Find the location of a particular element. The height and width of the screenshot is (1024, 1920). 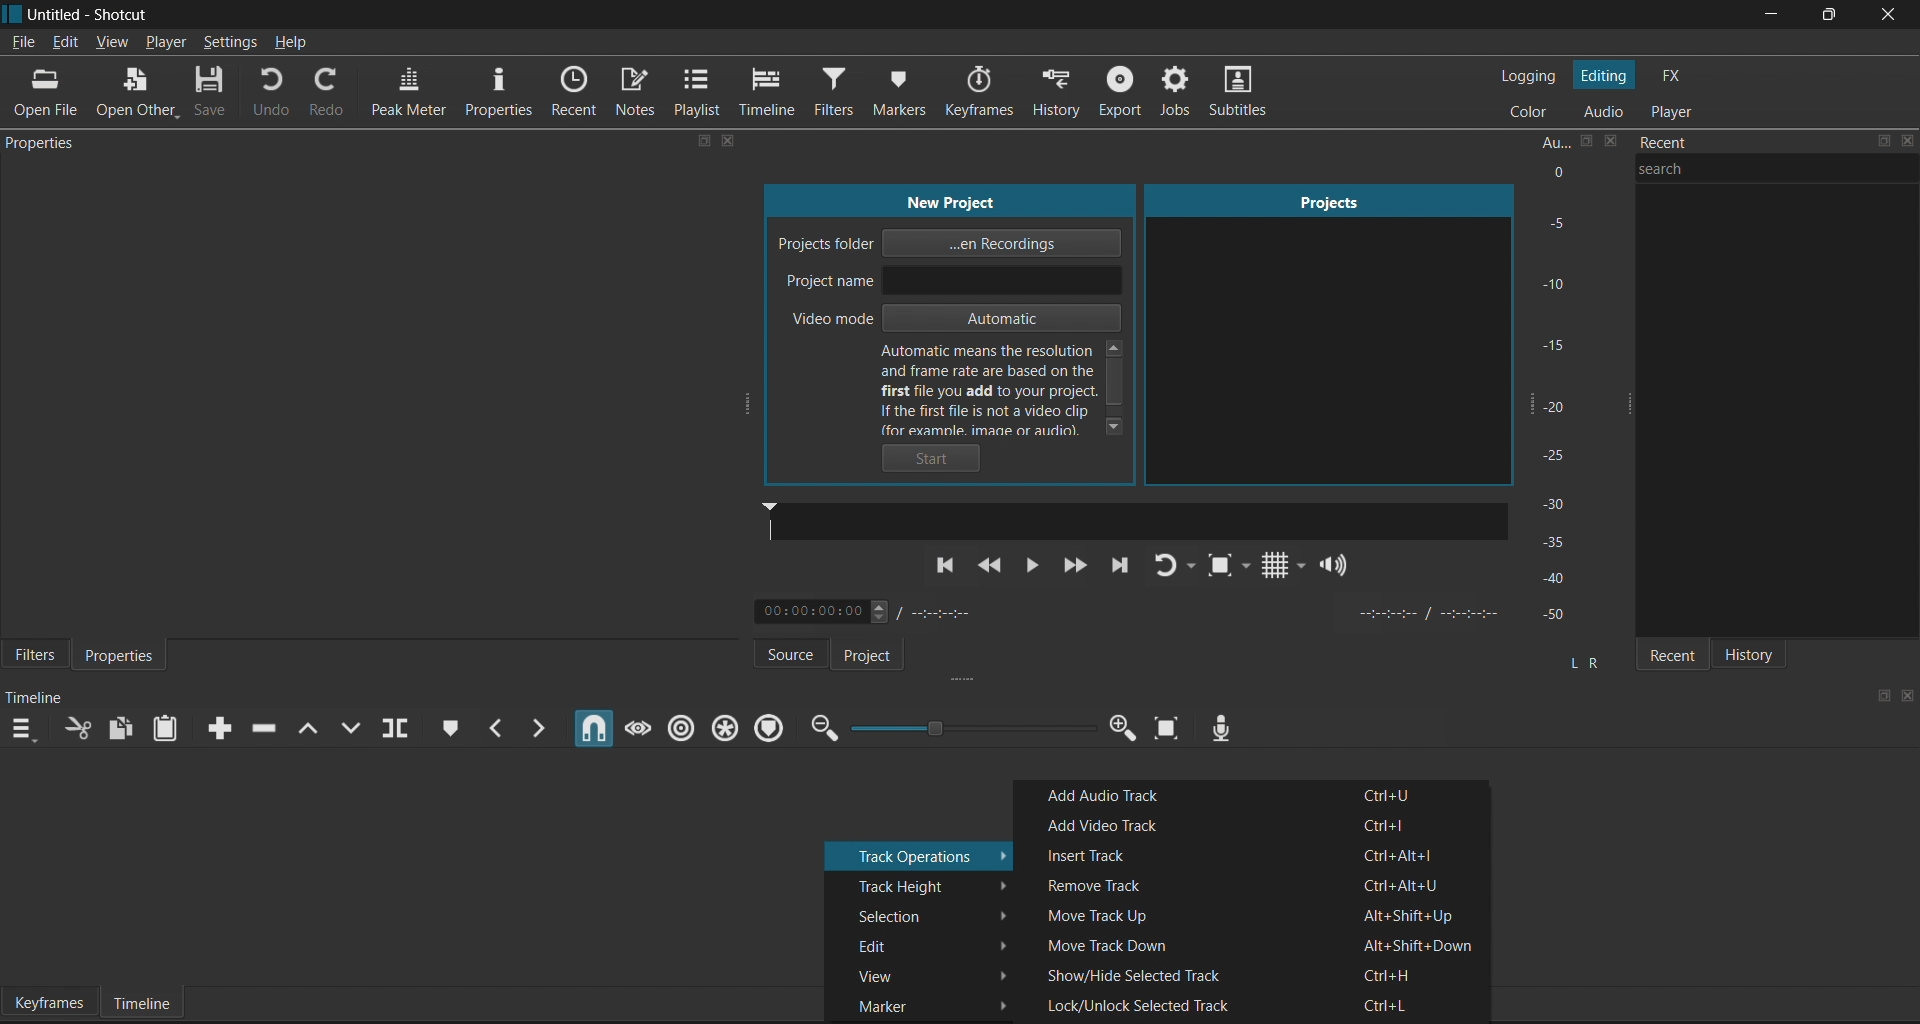

Keyframes is located at coordinates (989, 91).